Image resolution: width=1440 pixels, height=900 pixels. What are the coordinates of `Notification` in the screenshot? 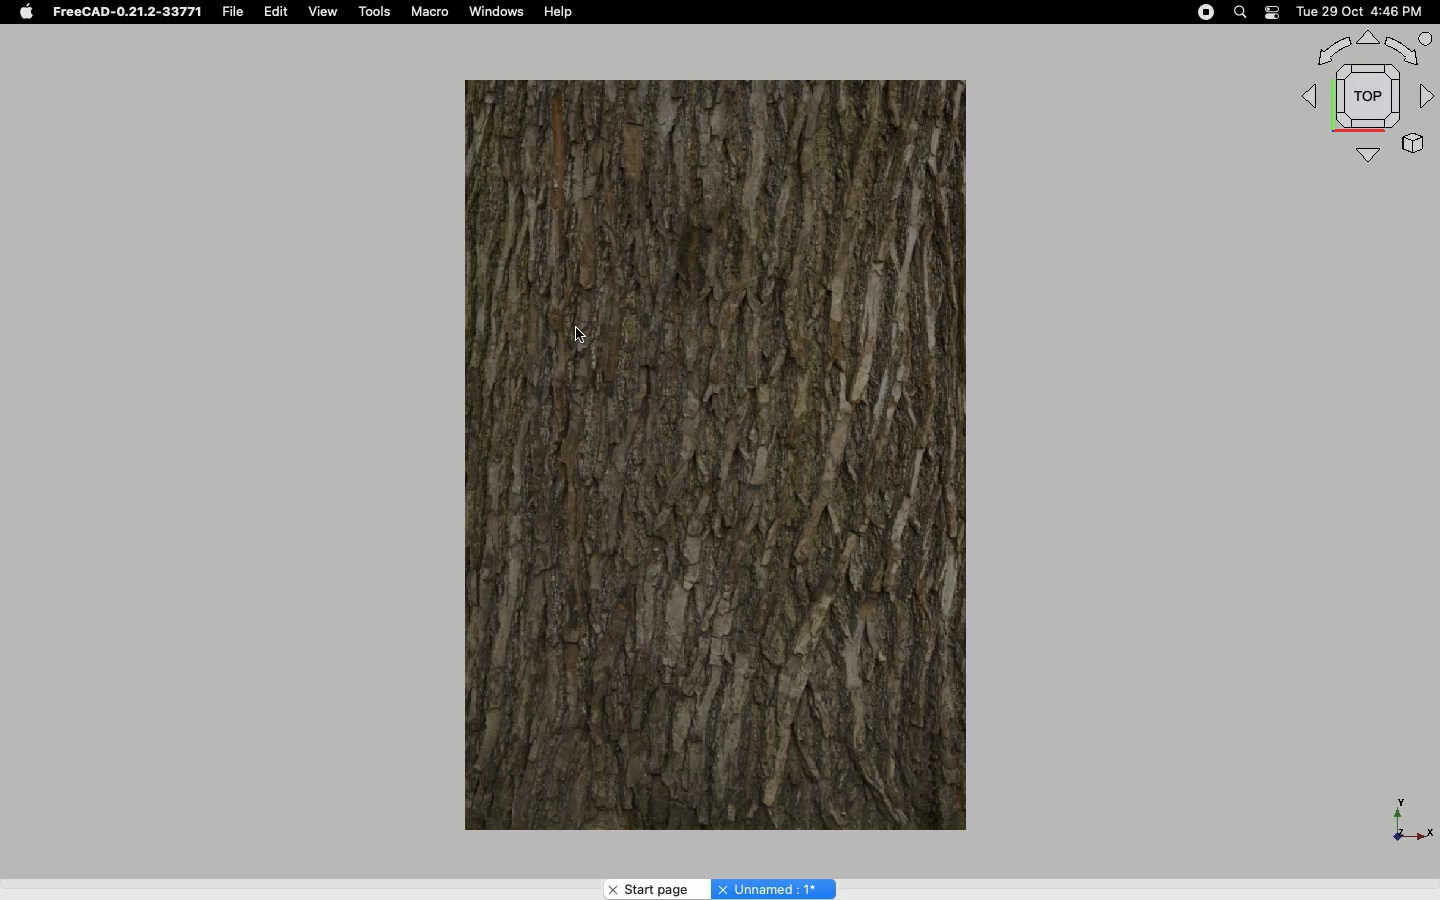 It's located at (1272, 12).